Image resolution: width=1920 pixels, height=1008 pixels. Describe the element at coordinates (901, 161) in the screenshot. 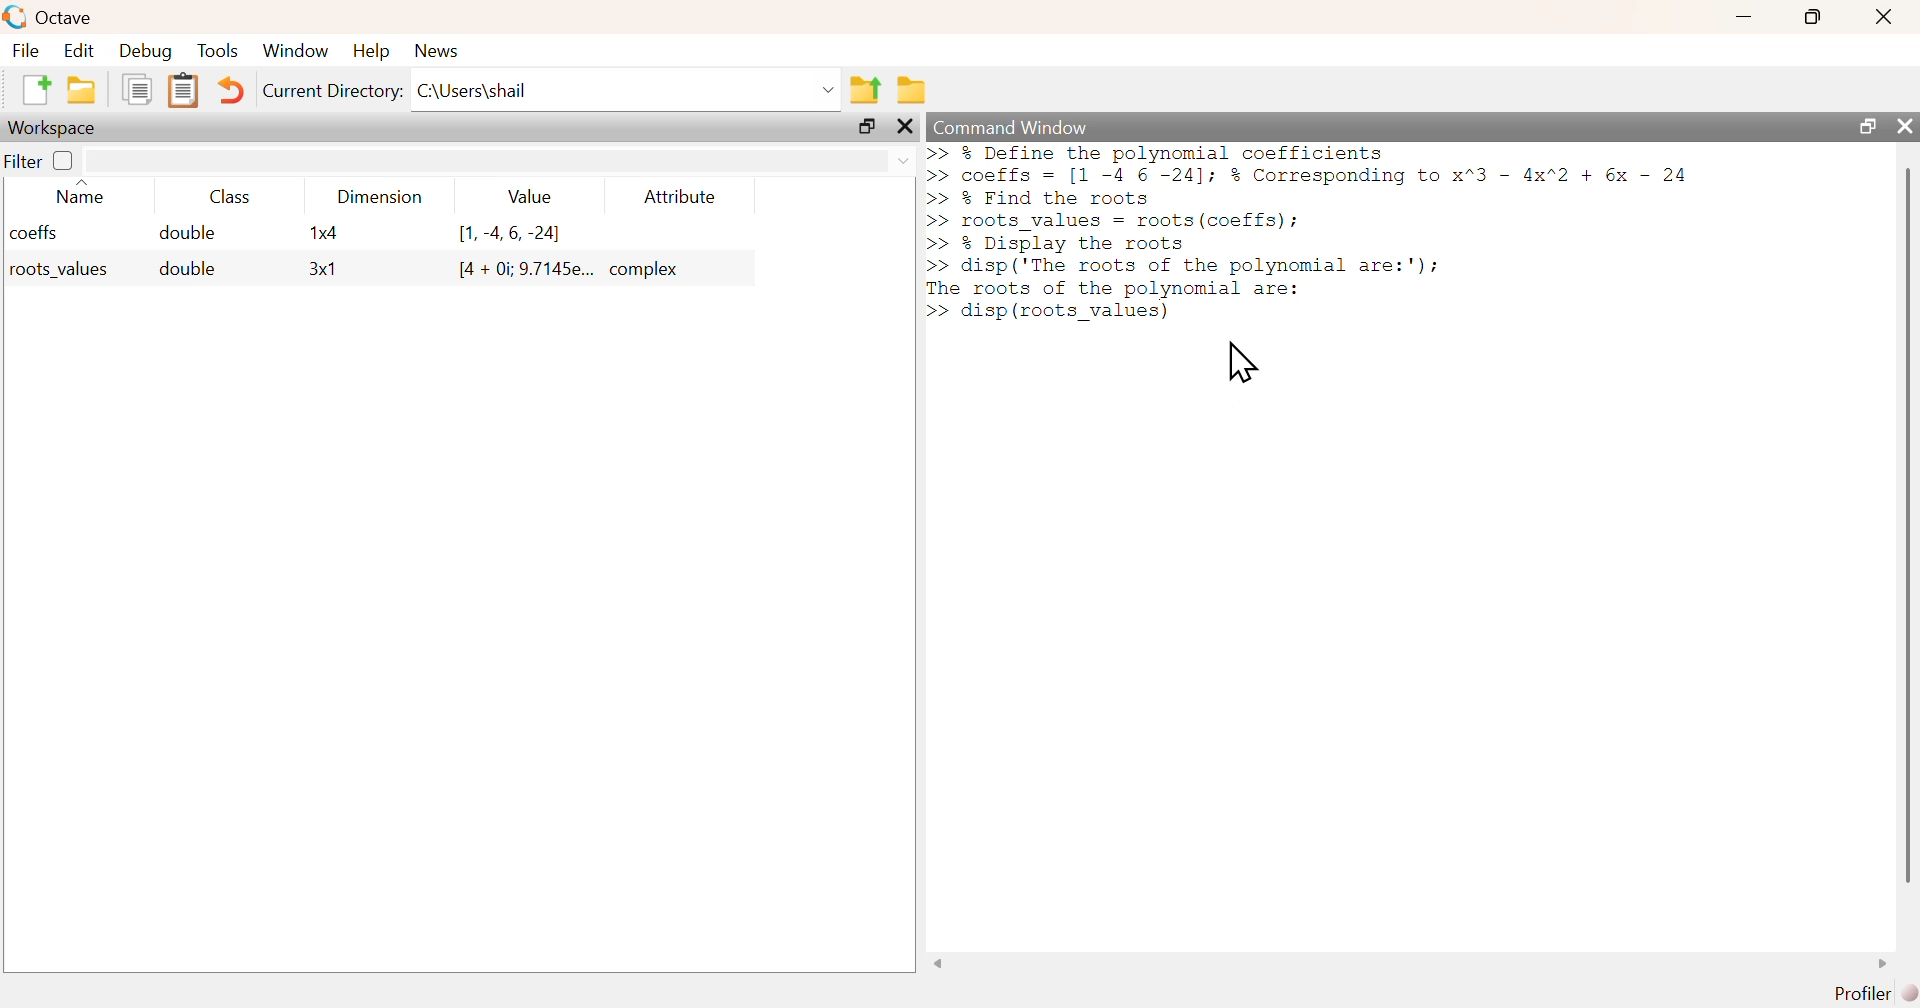

I see `dropdown` at that location.